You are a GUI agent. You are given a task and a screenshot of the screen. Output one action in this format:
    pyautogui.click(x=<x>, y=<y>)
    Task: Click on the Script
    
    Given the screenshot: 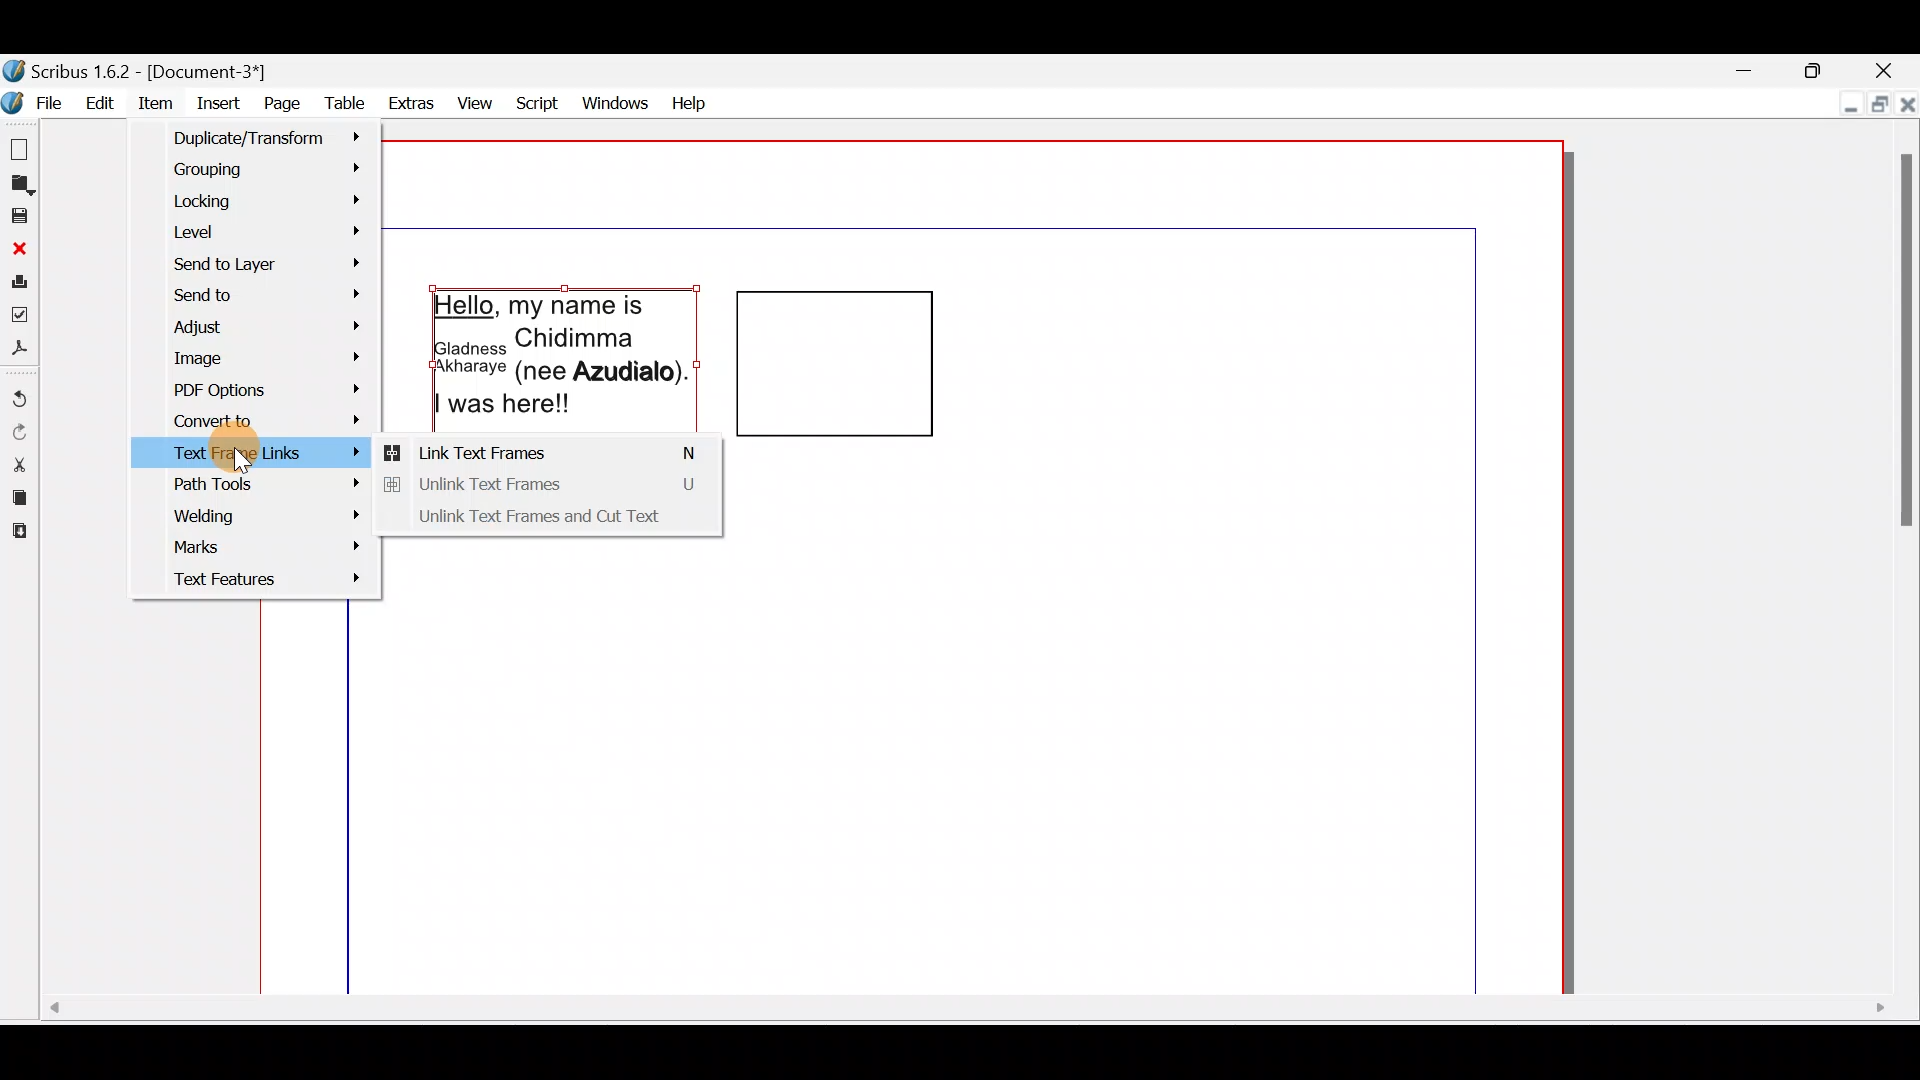 What is the action you would take?
    pyautogui.click(x=538, y=100)
    